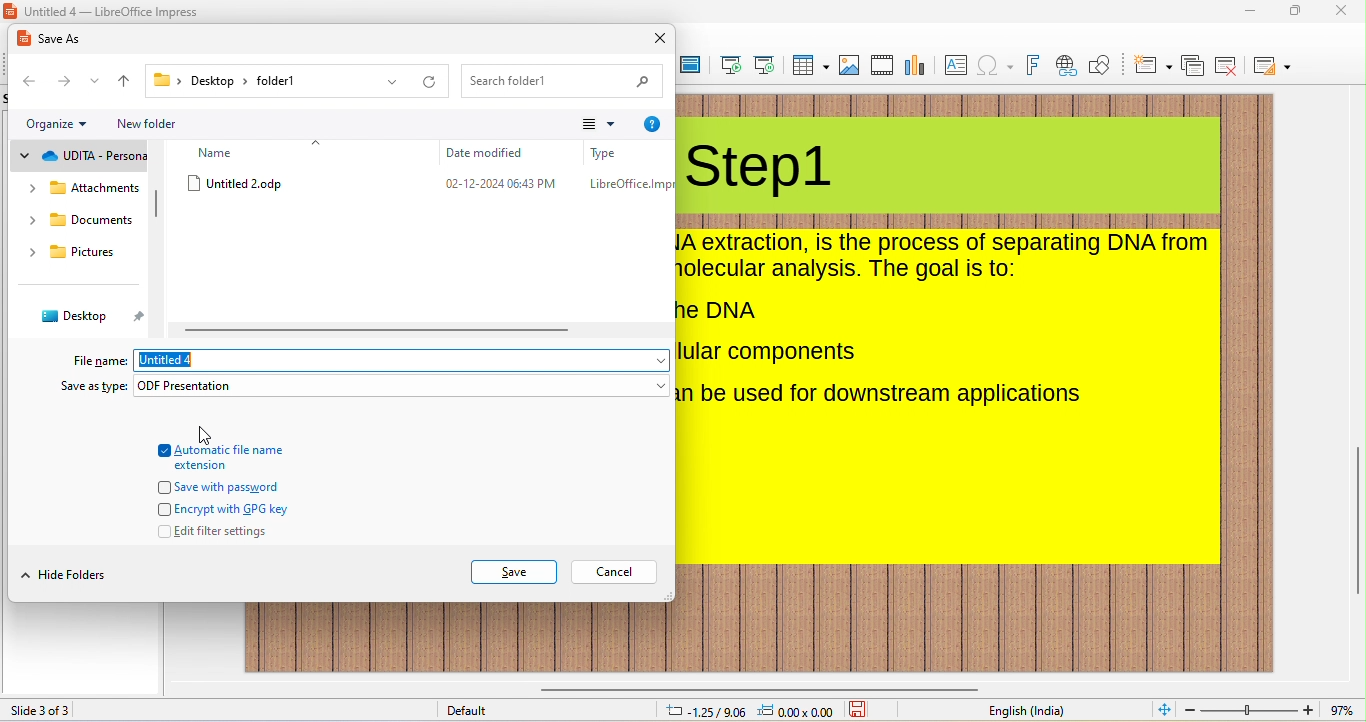 This screenshot has width=1366, height=722. What do you see at coordinates (79, 317) in the screenshot?
I see `desktop` at bounding box center [79, 317].